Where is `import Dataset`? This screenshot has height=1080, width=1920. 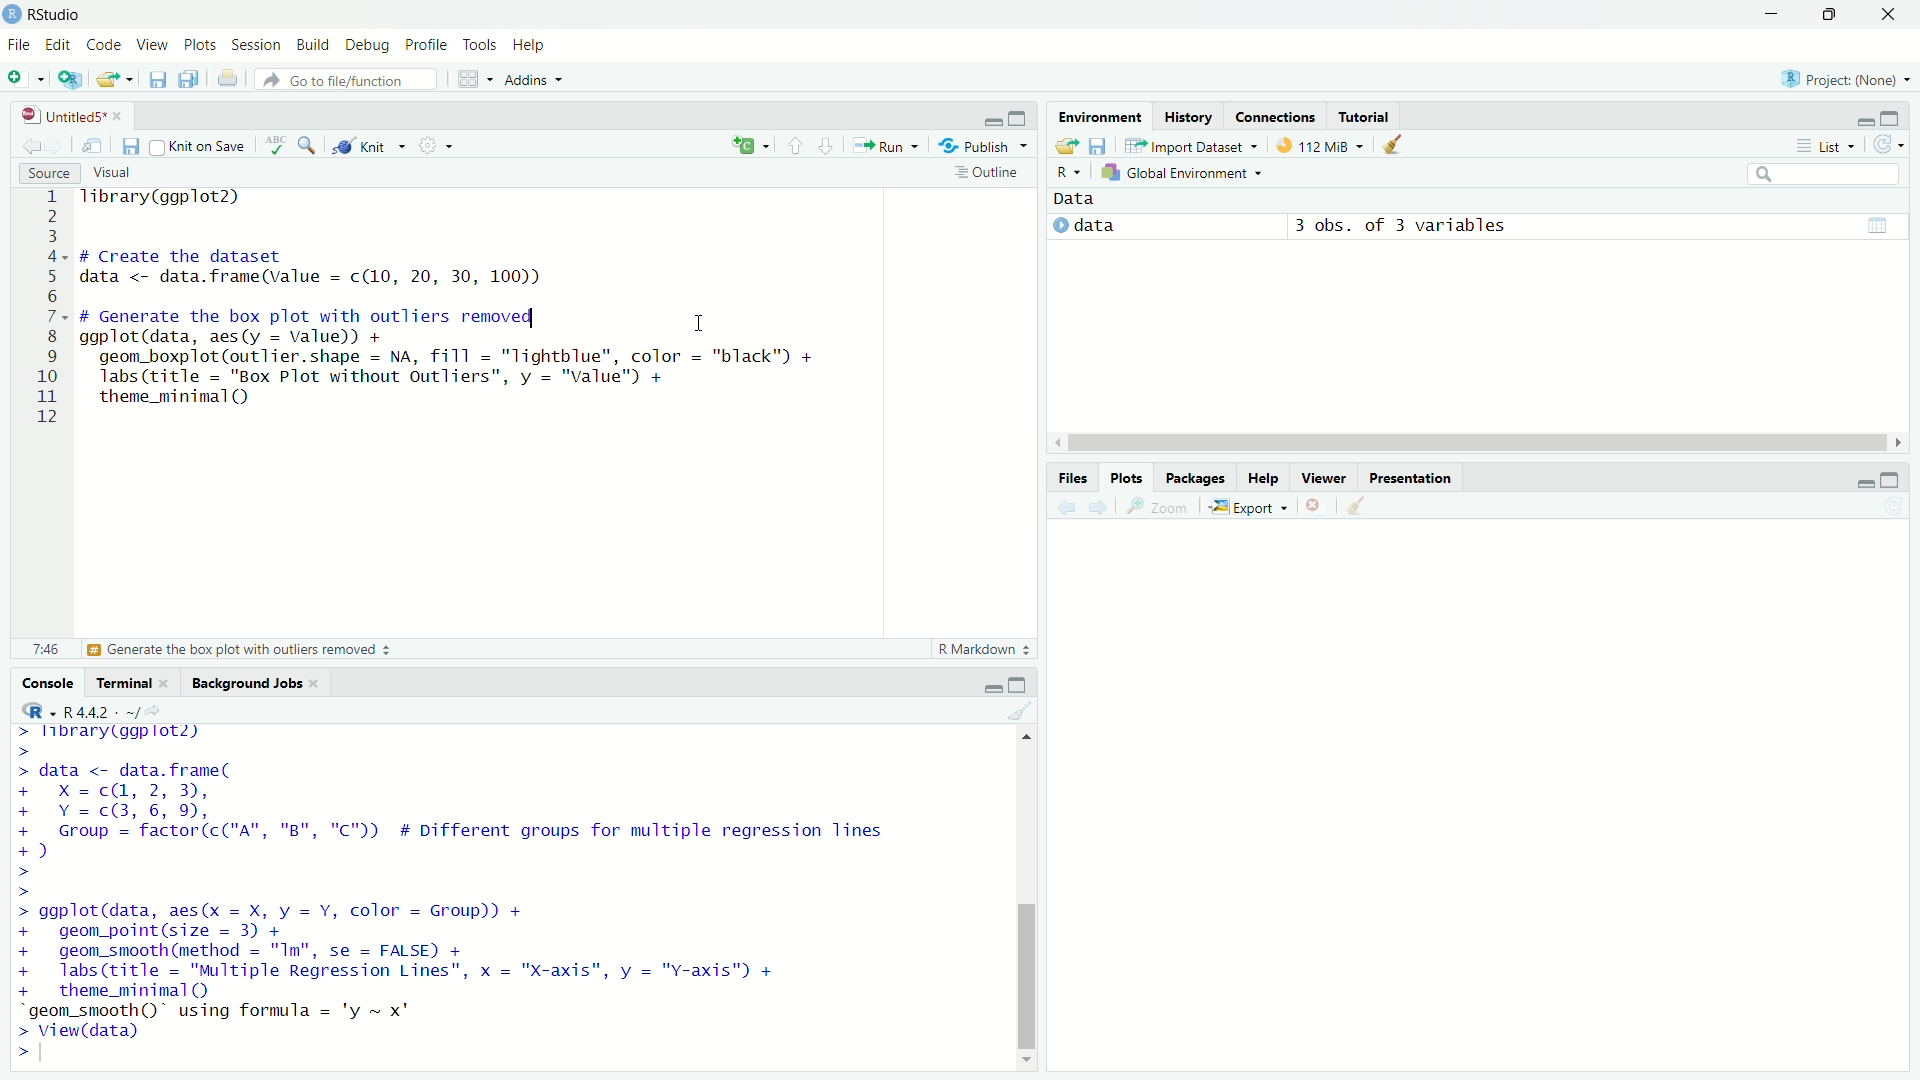
import Dataset is located at coordinates (1188, 144).